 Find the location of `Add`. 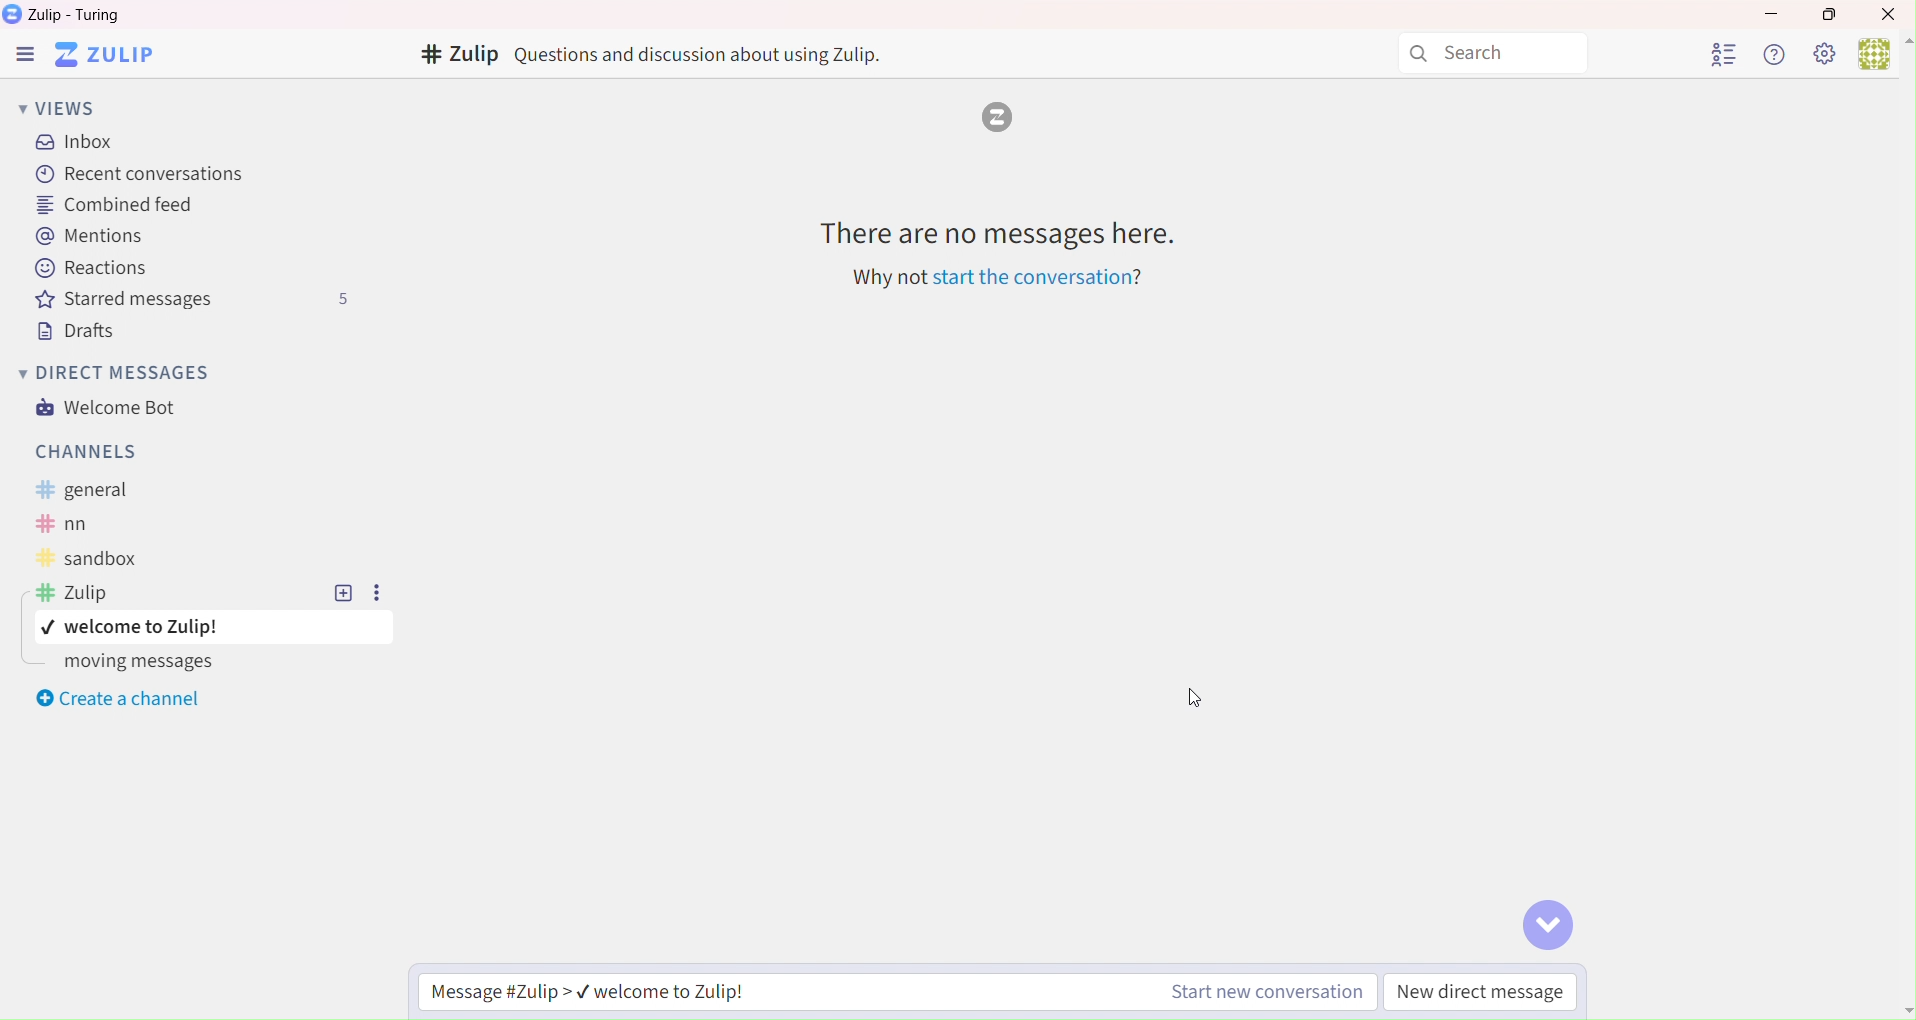

Add is located at coordinates (342, 594).